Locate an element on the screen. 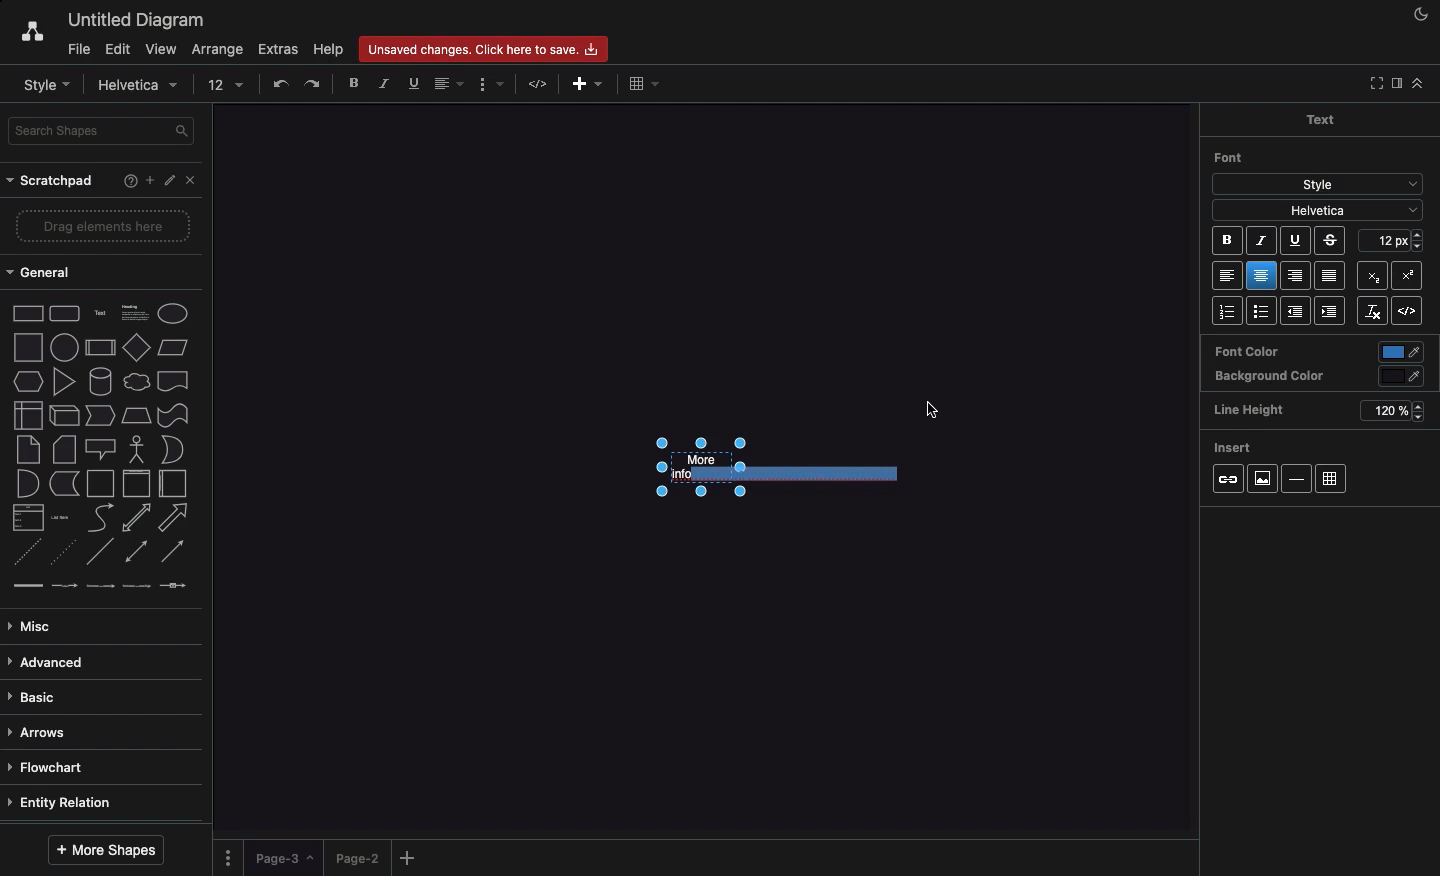 Image resolution: width=1440 pixels, height=876 pixels. Indent is located at coordinates (1332, 312).